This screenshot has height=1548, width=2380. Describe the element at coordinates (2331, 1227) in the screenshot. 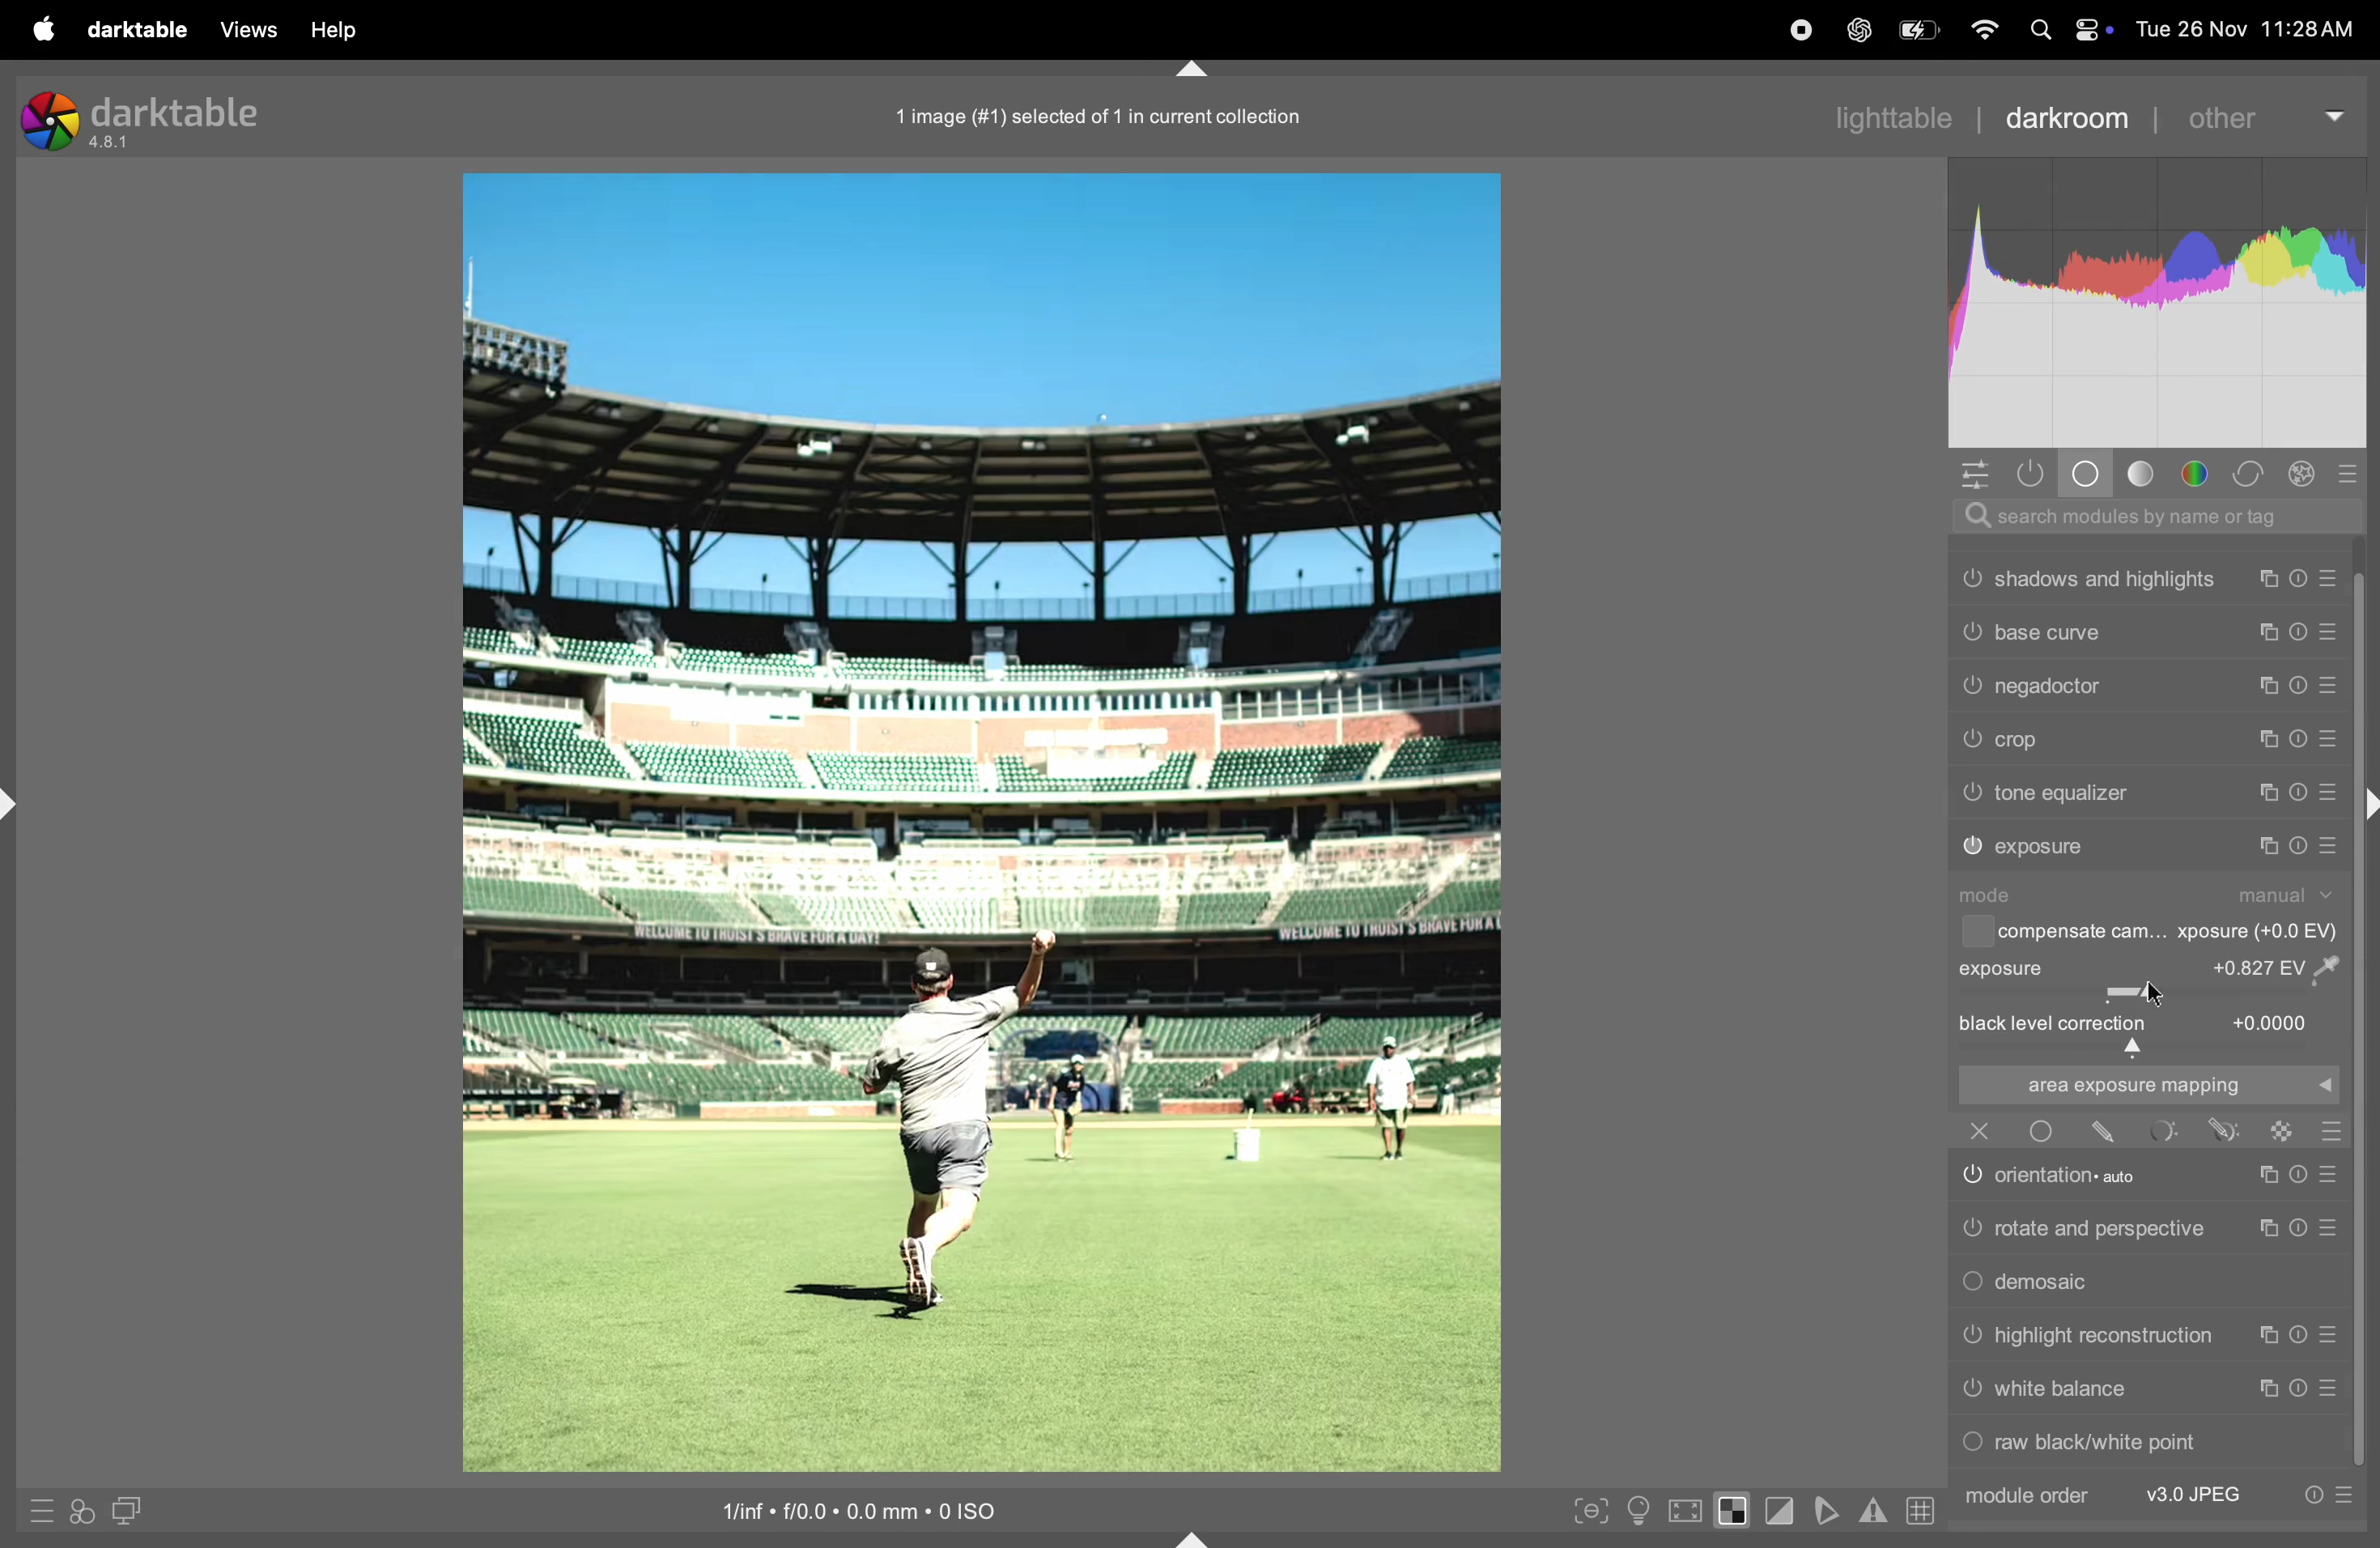

I see `Preset` at that location.